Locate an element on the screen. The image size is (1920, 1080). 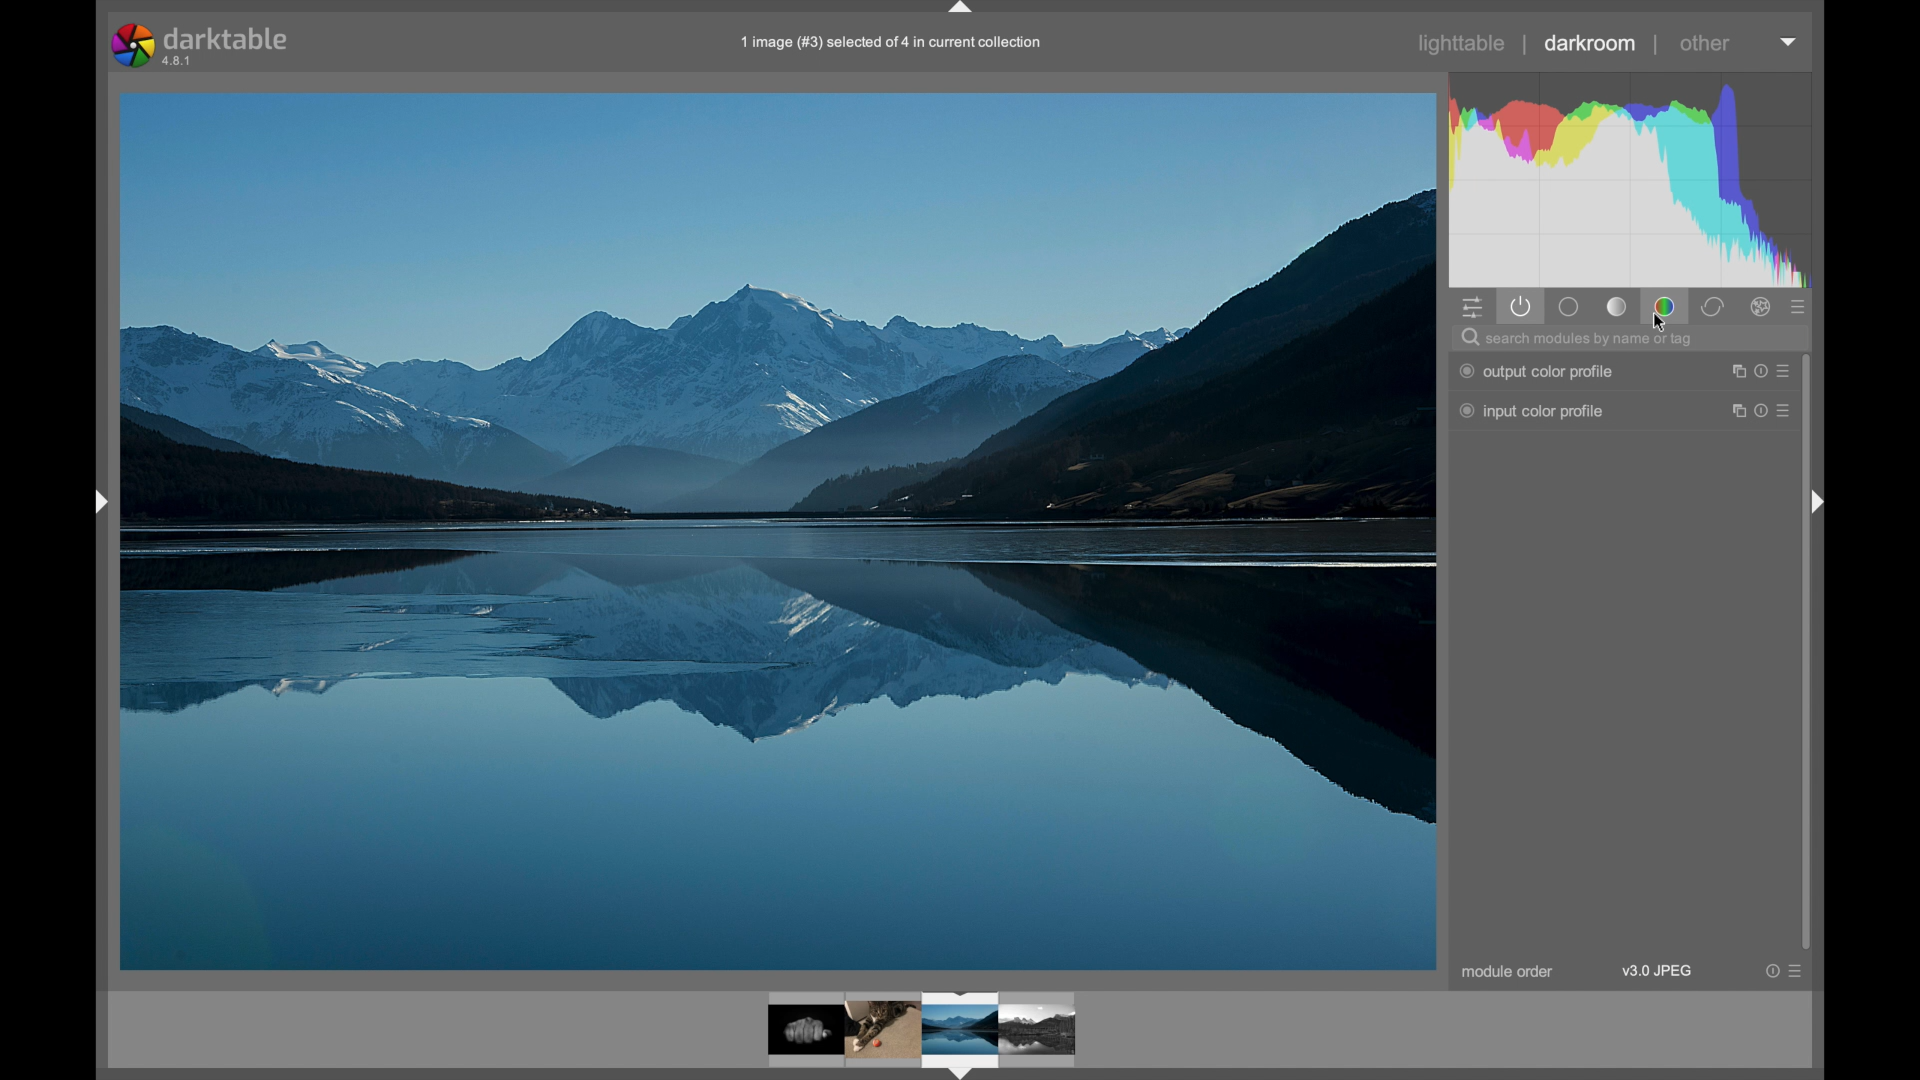
effects is located at coordinates (1762, 308).